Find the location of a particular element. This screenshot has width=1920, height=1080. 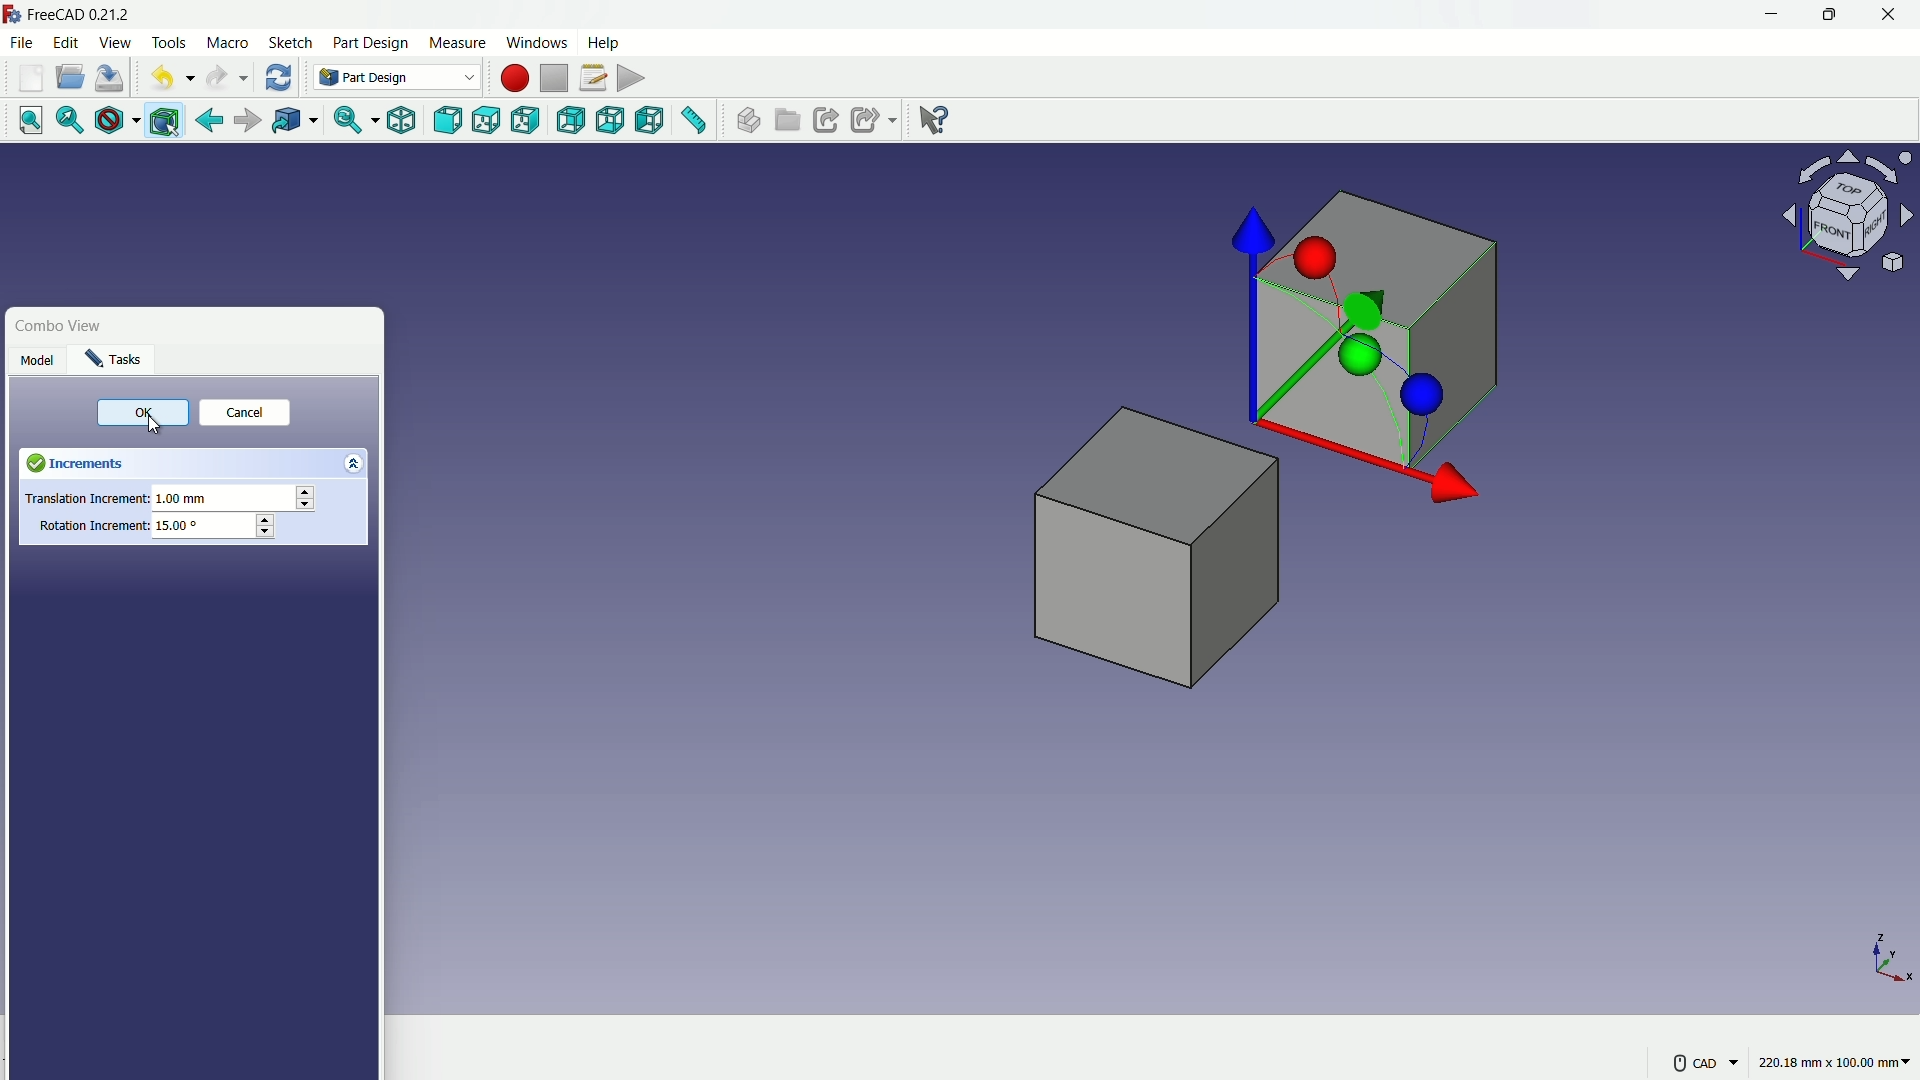

preset viewpoint is located at coordinates (1854, 225).